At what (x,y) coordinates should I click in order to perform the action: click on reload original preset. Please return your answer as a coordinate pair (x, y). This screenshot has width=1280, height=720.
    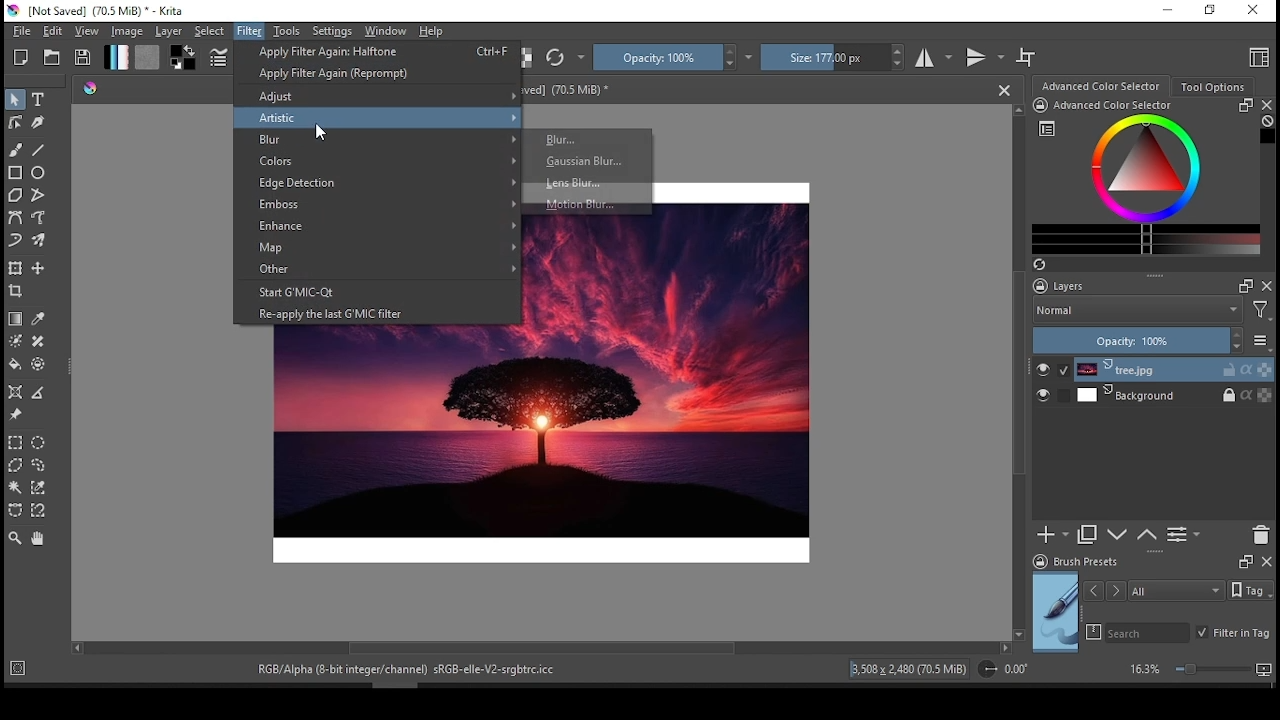
    Looking at the image, I should click on (563, 57).